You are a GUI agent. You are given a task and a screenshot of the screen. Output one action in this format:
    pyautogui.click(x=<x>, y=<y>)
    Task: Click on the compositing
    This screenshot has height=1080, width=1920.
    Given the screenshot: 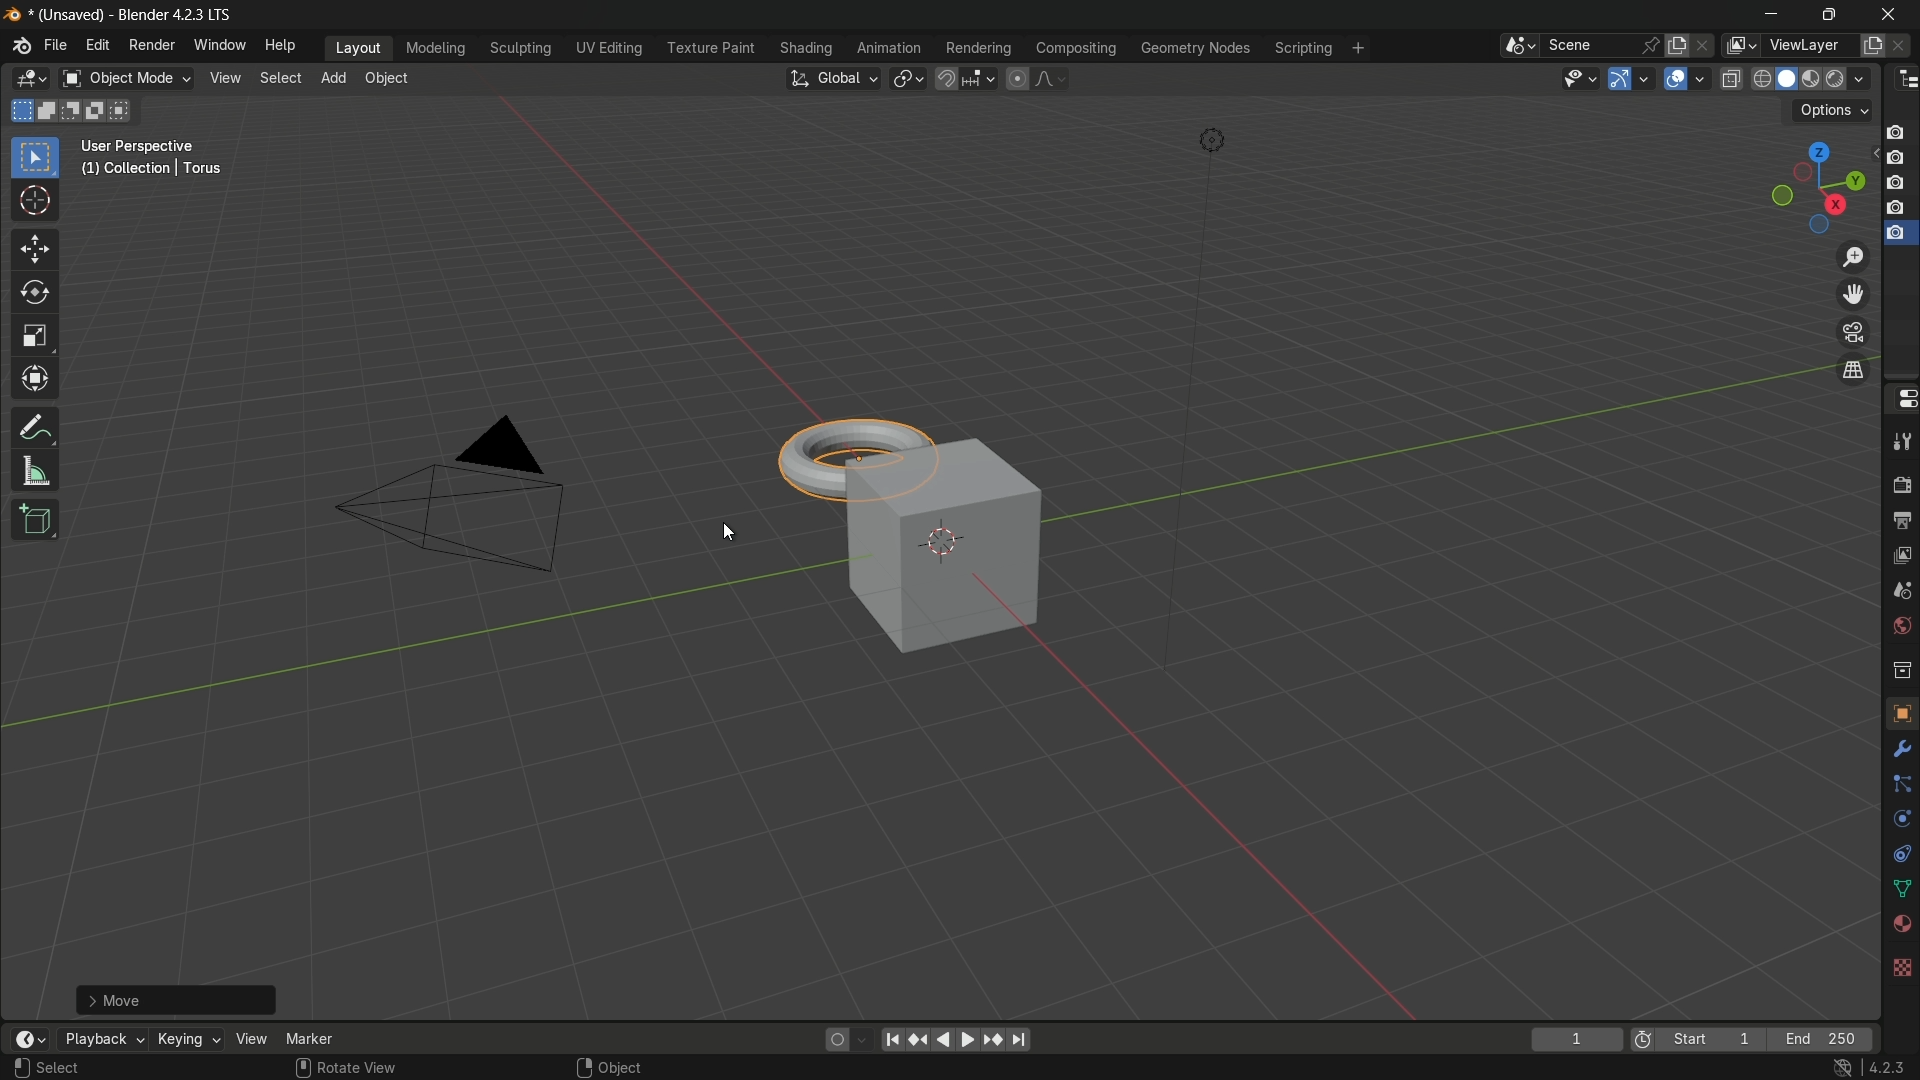 What is the action you would take?
    pyautogui.click(x=1076, y=48)
    